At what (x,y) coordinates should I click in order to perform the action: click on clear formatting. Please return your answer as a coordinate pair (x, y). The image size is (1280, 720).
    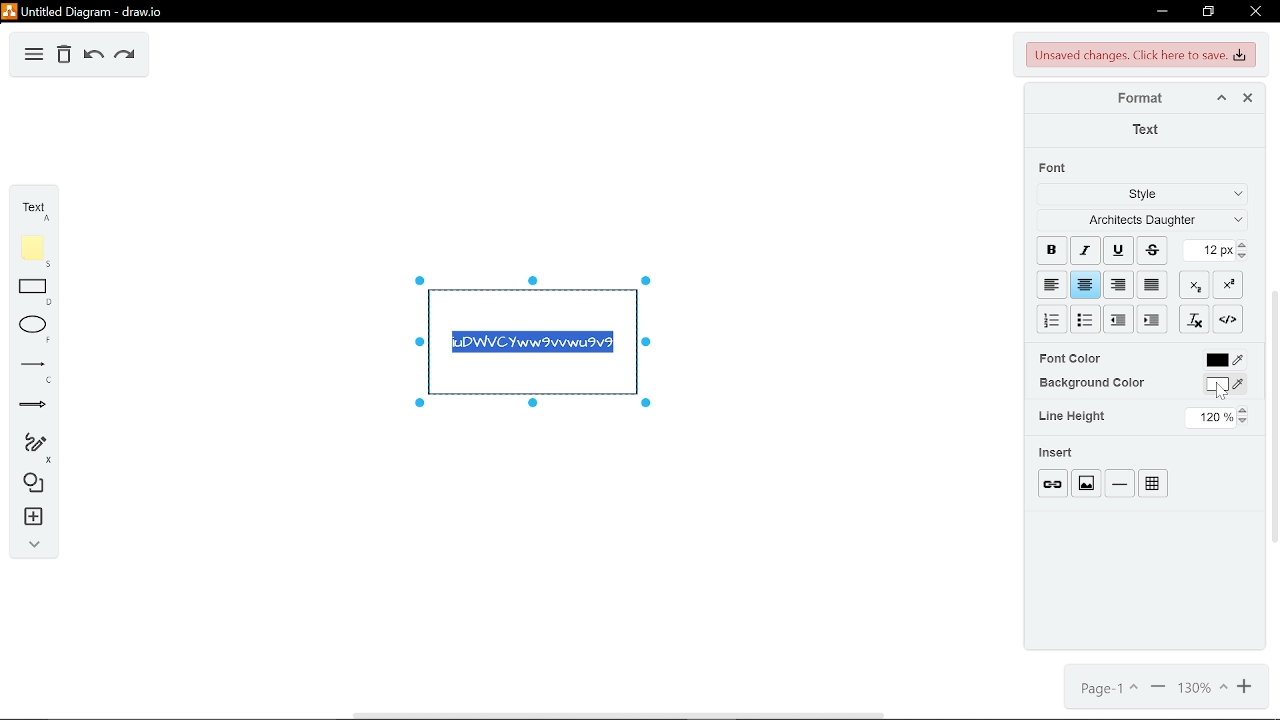
    Looking at the image, I should click on (1196, 319).